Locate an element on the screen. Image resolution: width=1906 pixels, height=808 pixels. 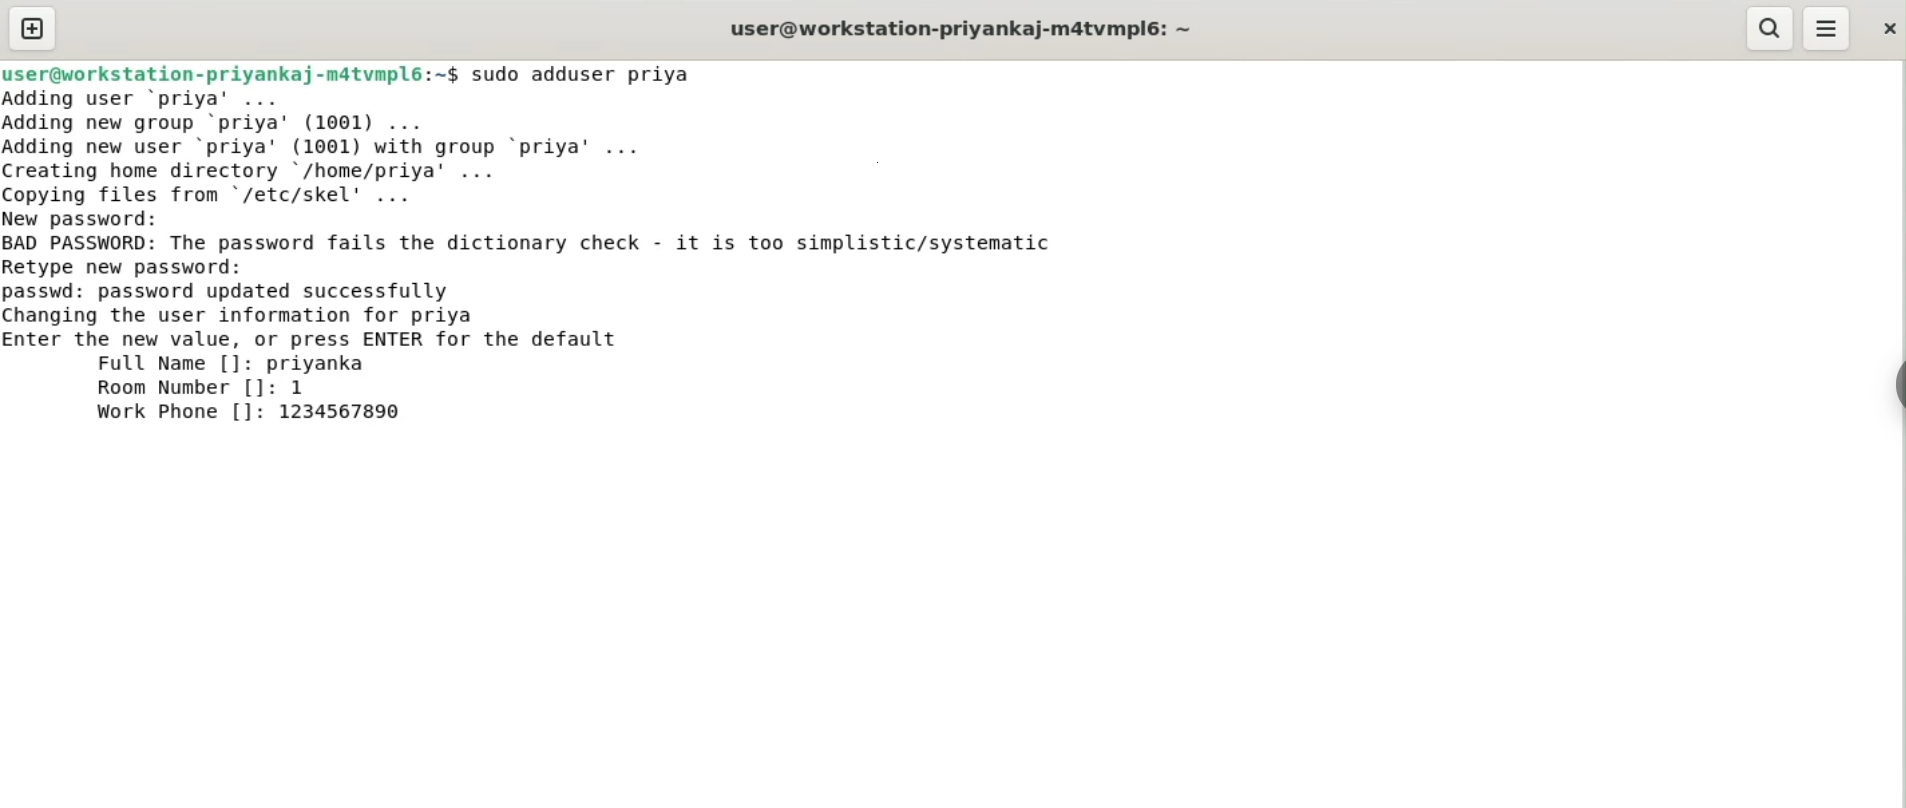
user@workstation-priyankaj-m4tvmpl6: ~ is located at coordinates (961, 31).